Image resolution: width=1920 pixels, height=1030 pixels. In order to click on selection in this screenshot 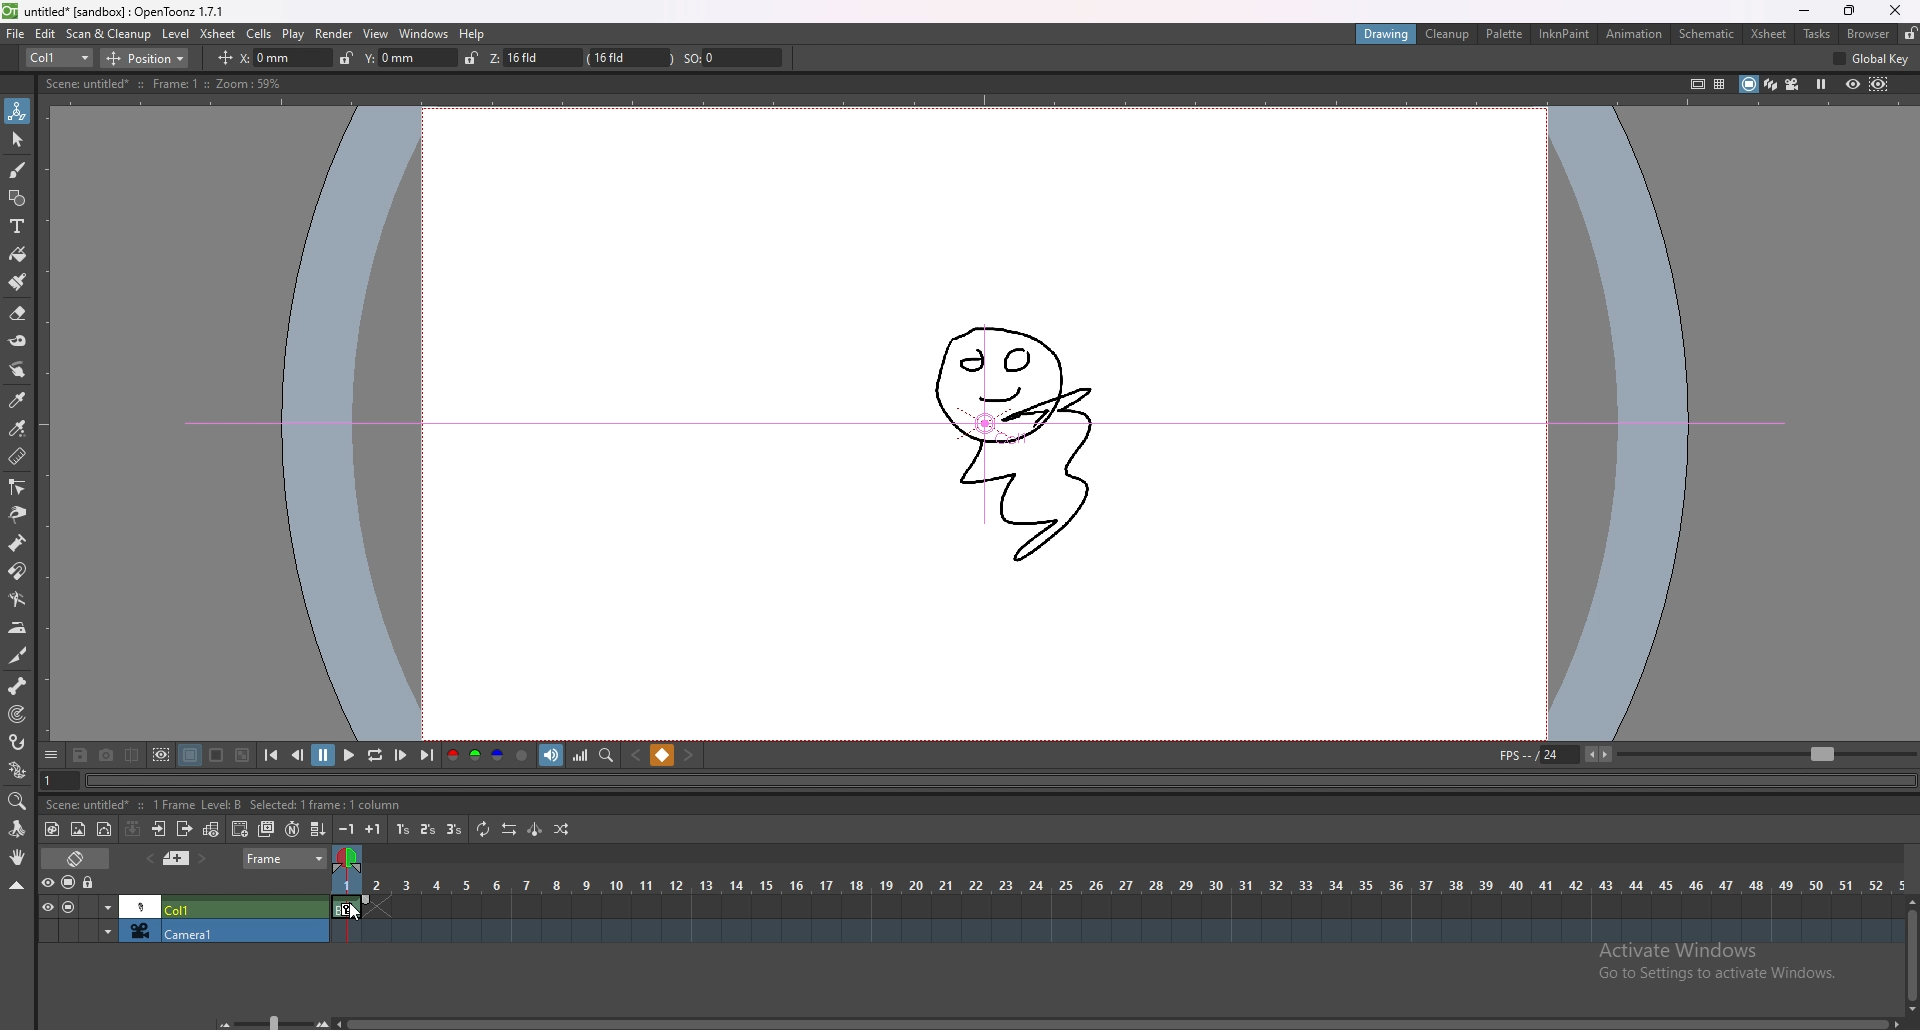, I will do `click(18, 140)`.